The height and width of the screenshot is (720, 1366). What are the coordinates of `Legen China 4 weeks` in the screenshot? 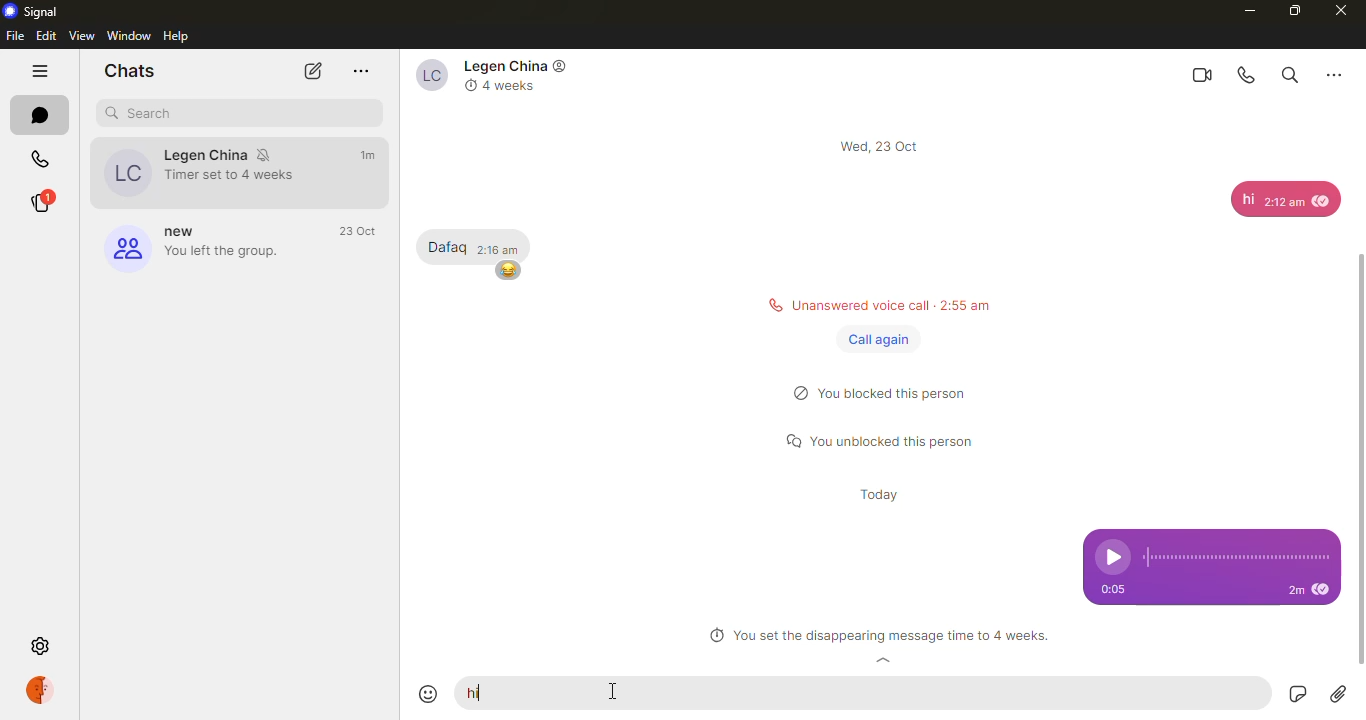 It's located at (497, 76).